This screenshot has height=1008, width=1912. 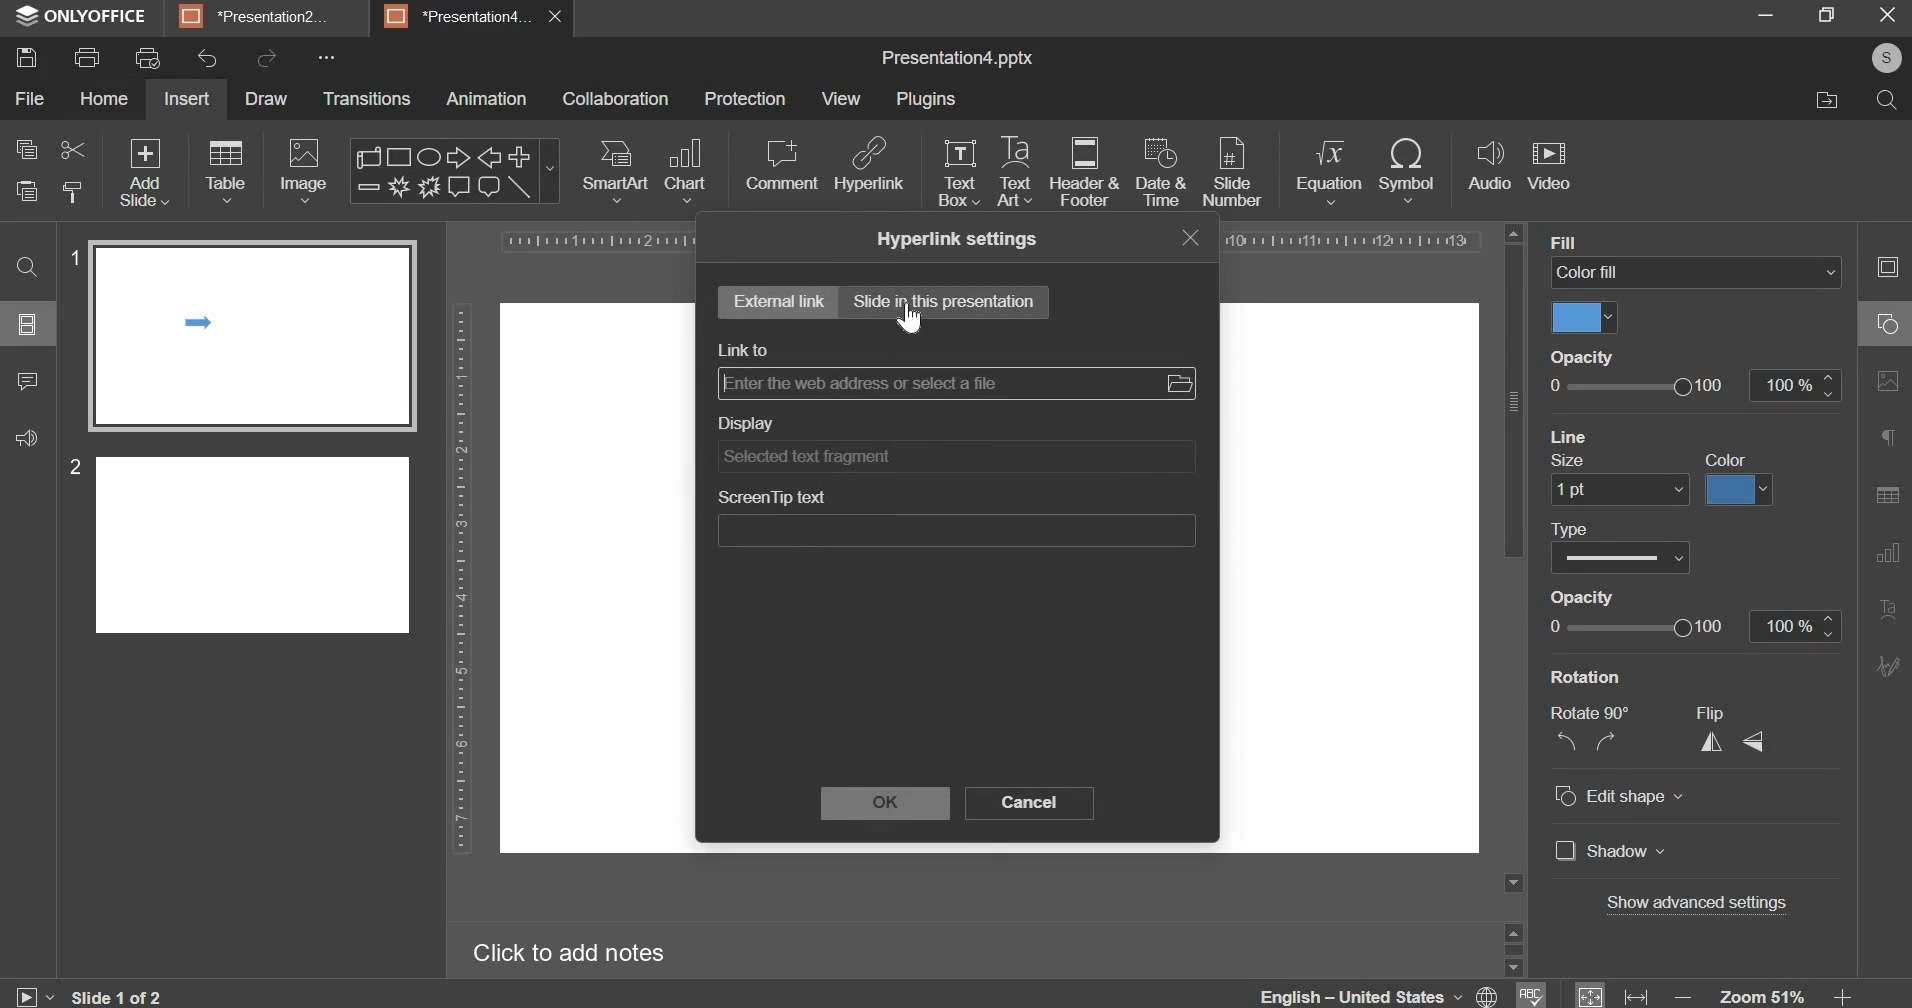 What do you see at coordinates (1199, 239) in the screenshot?
I see `close` at bounding box center [1199, 239].